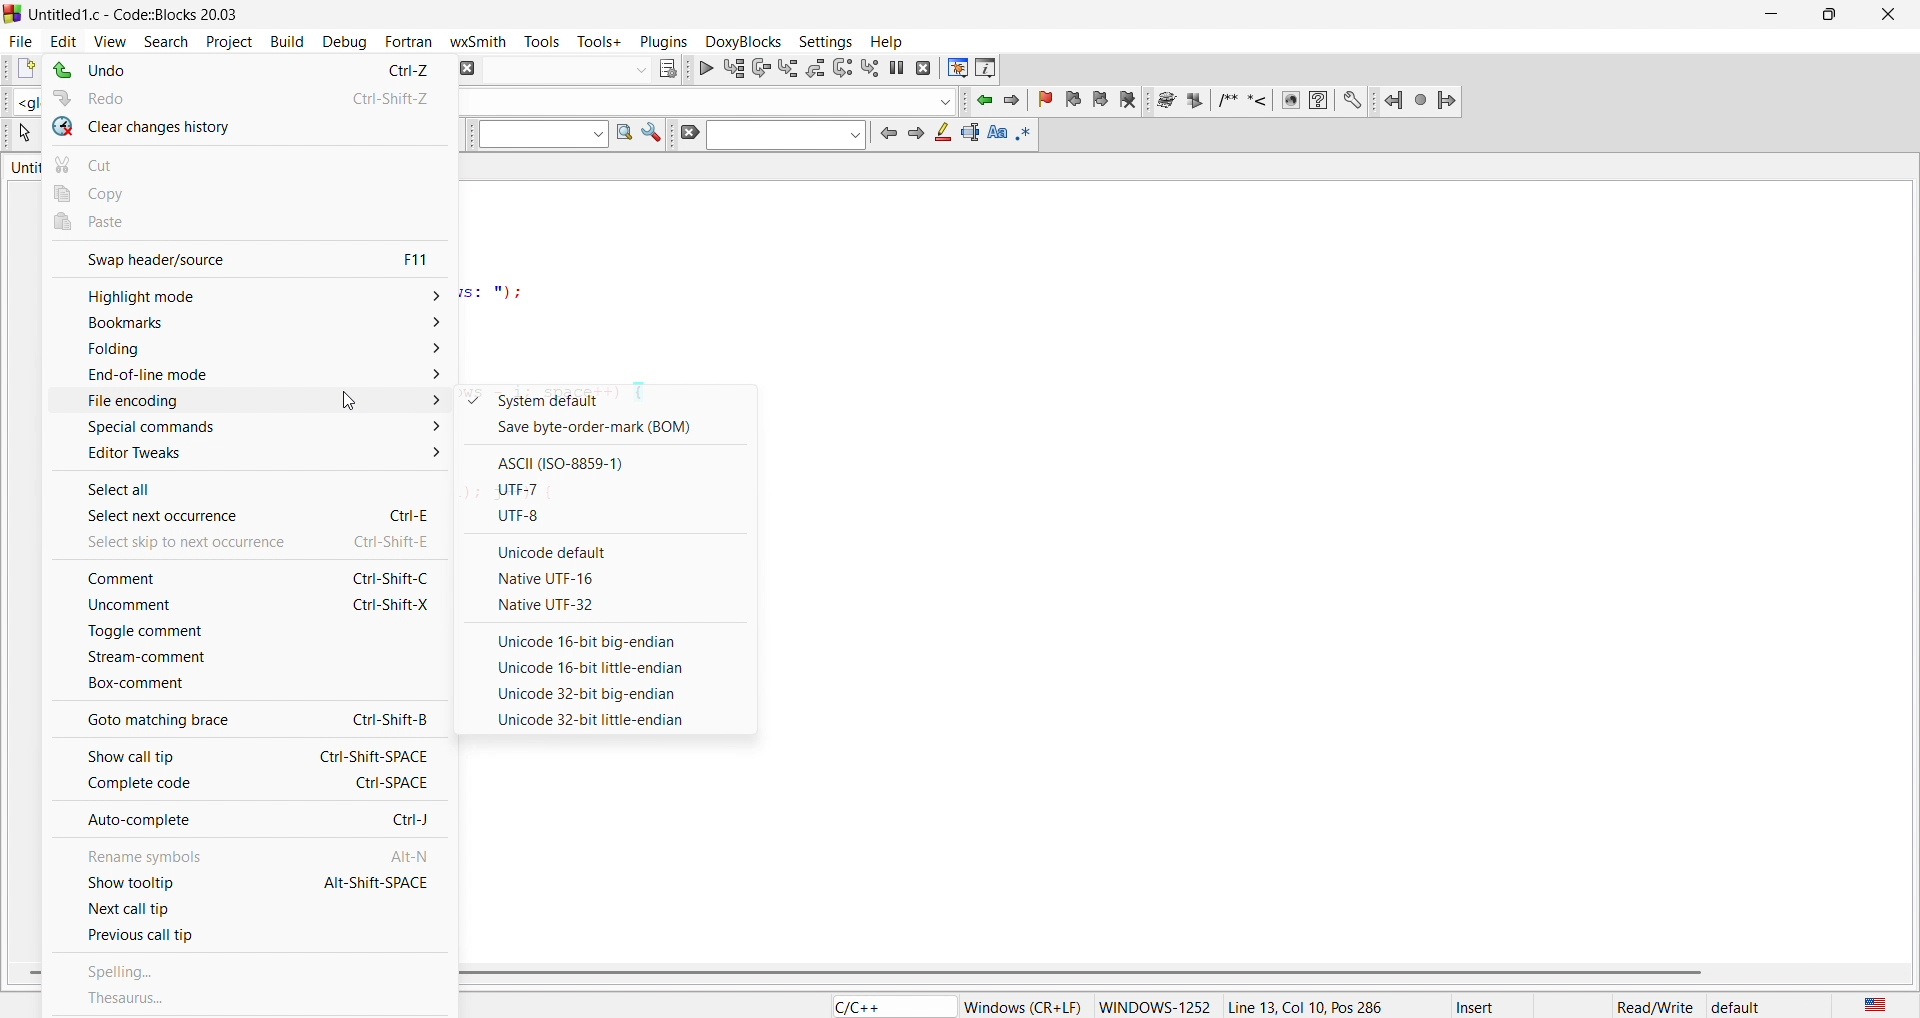 The image size is (1920, 1018). I want to click on Line 13, Col 10, Pos 286, so click(1315, 1008).